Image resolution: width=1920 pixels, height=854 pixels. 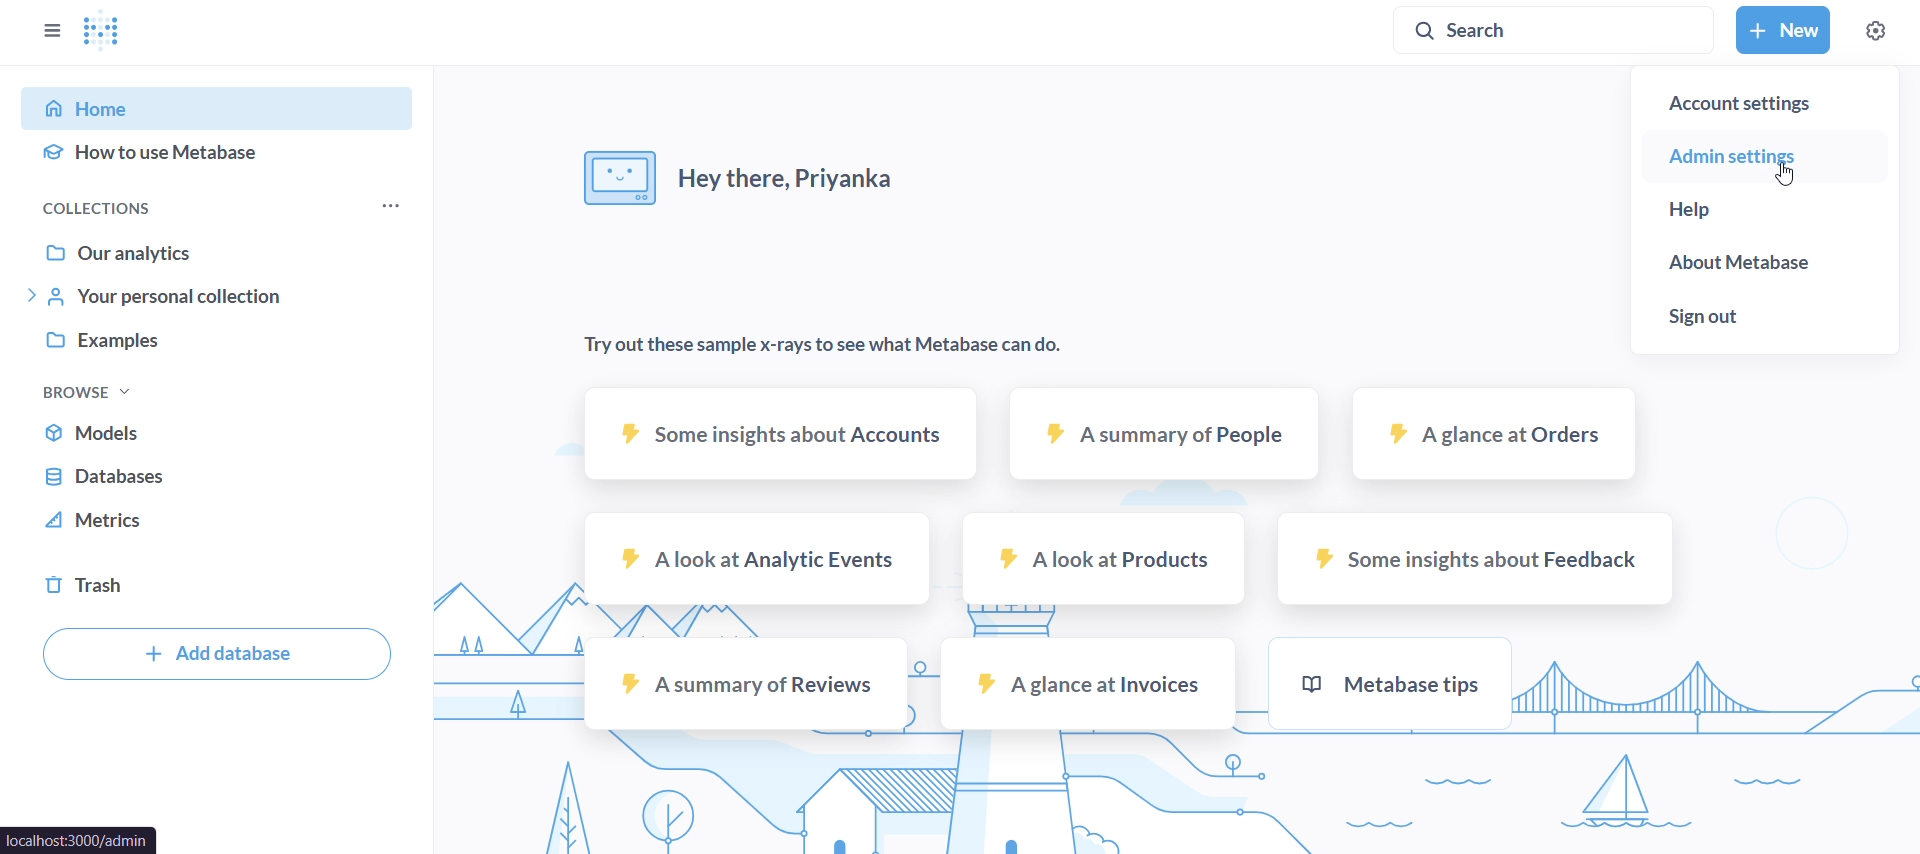 I want to click on our analytics, so click(x=222, y=252).